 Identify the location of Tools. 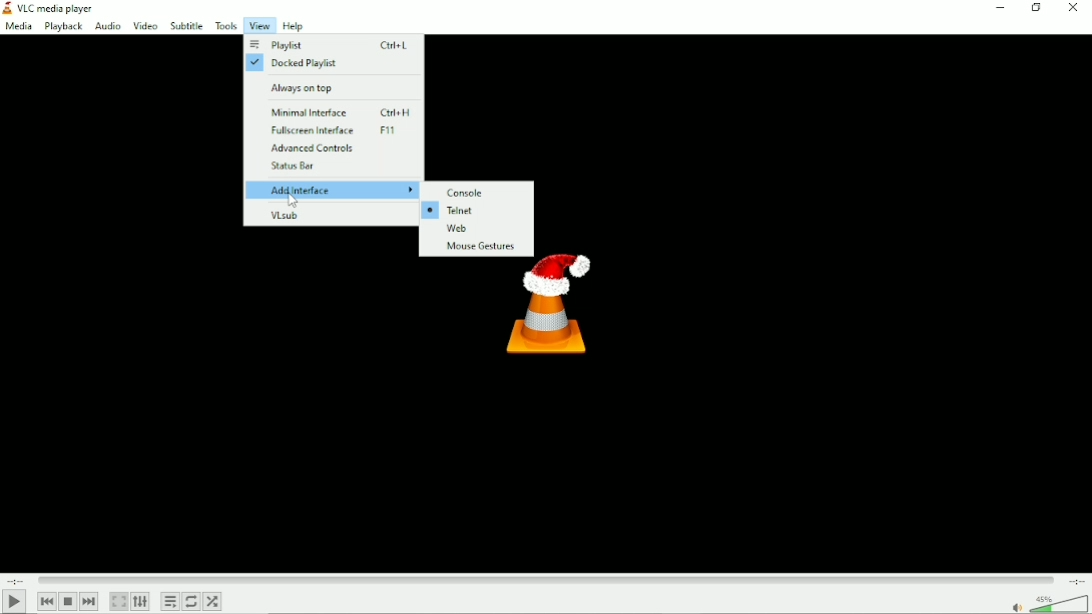
(225, 26).